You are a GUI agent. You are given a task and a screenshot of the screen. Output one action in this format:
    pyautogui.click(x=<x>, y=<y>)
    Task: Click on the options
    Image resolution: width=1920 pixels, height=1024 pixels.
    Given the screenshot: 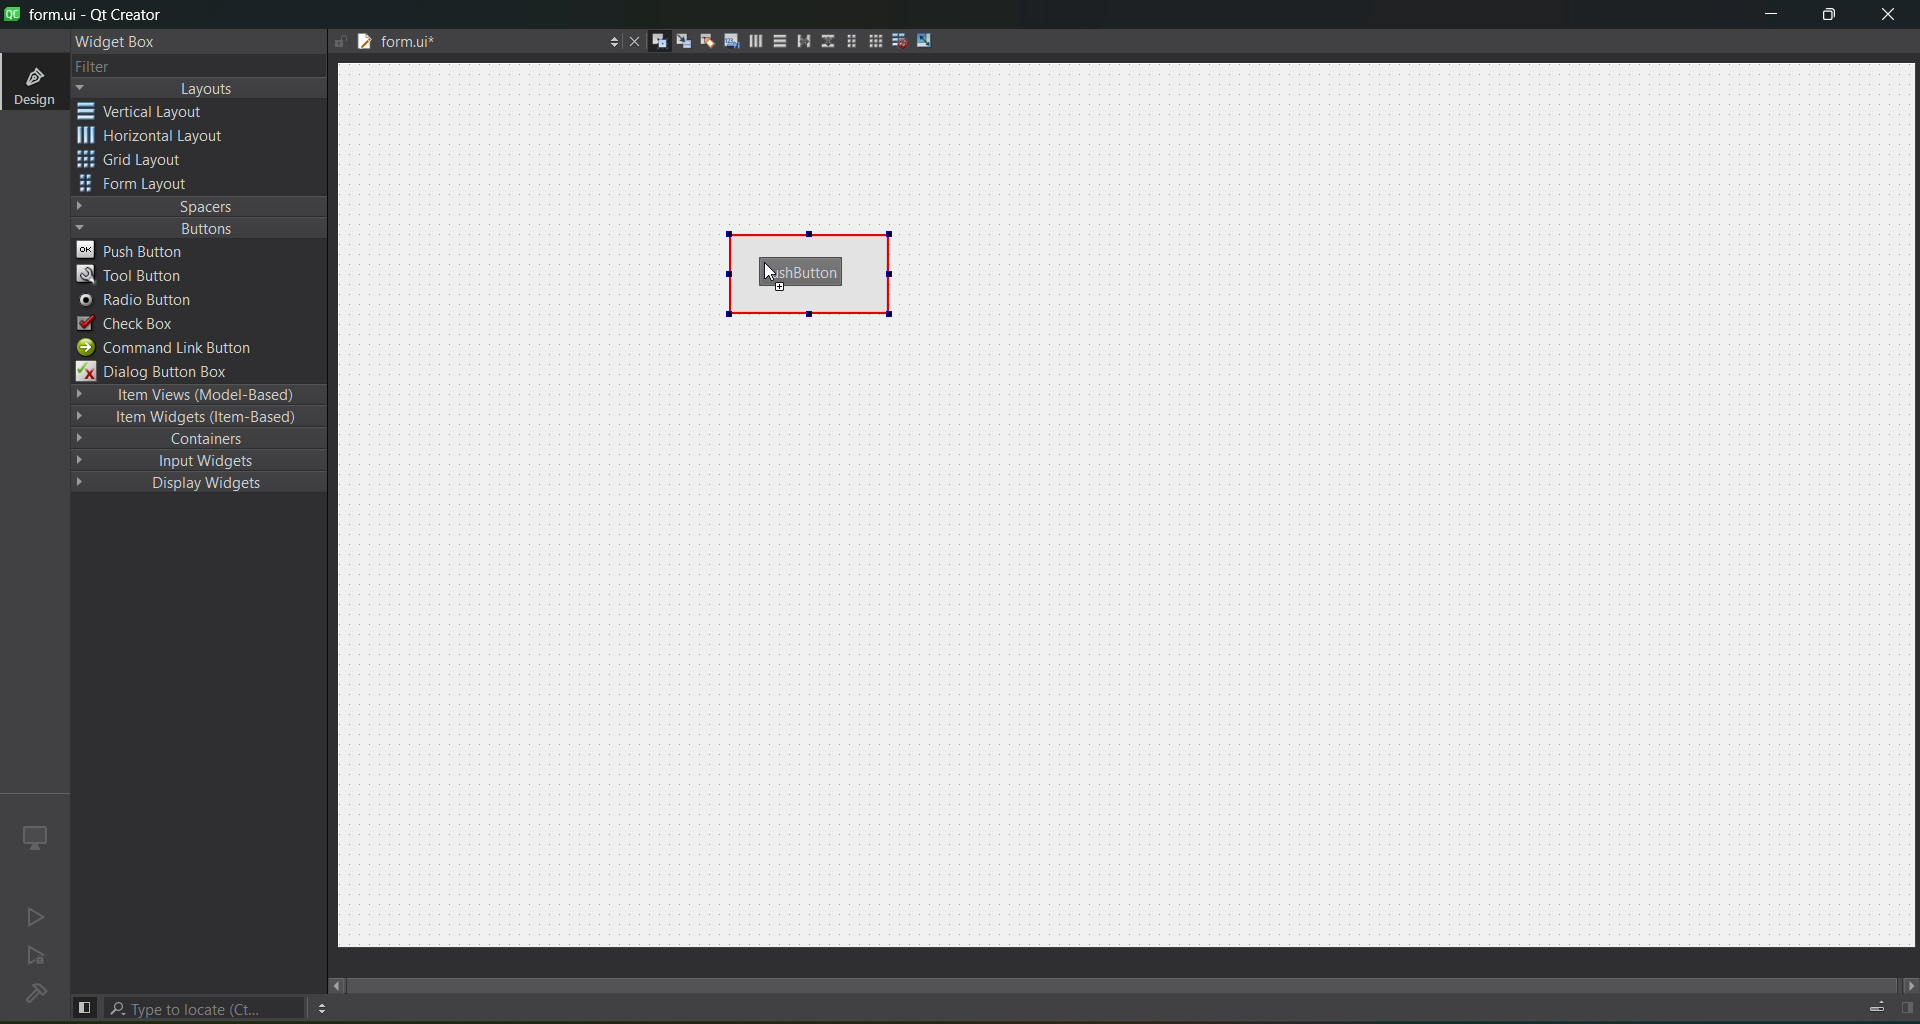 What is the action you would take?
    pyautogui.click(x=609, y=39)
    